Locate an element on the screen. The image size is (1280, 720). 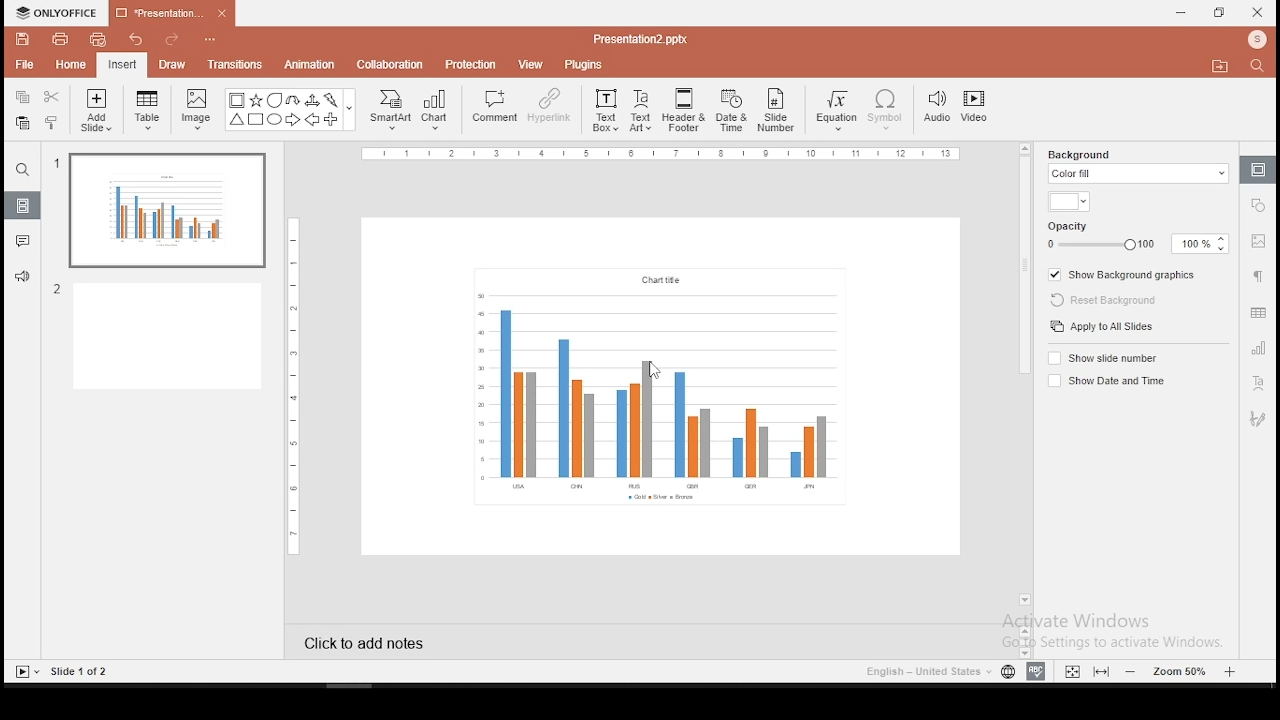
view is located at coordinates (532, 63).